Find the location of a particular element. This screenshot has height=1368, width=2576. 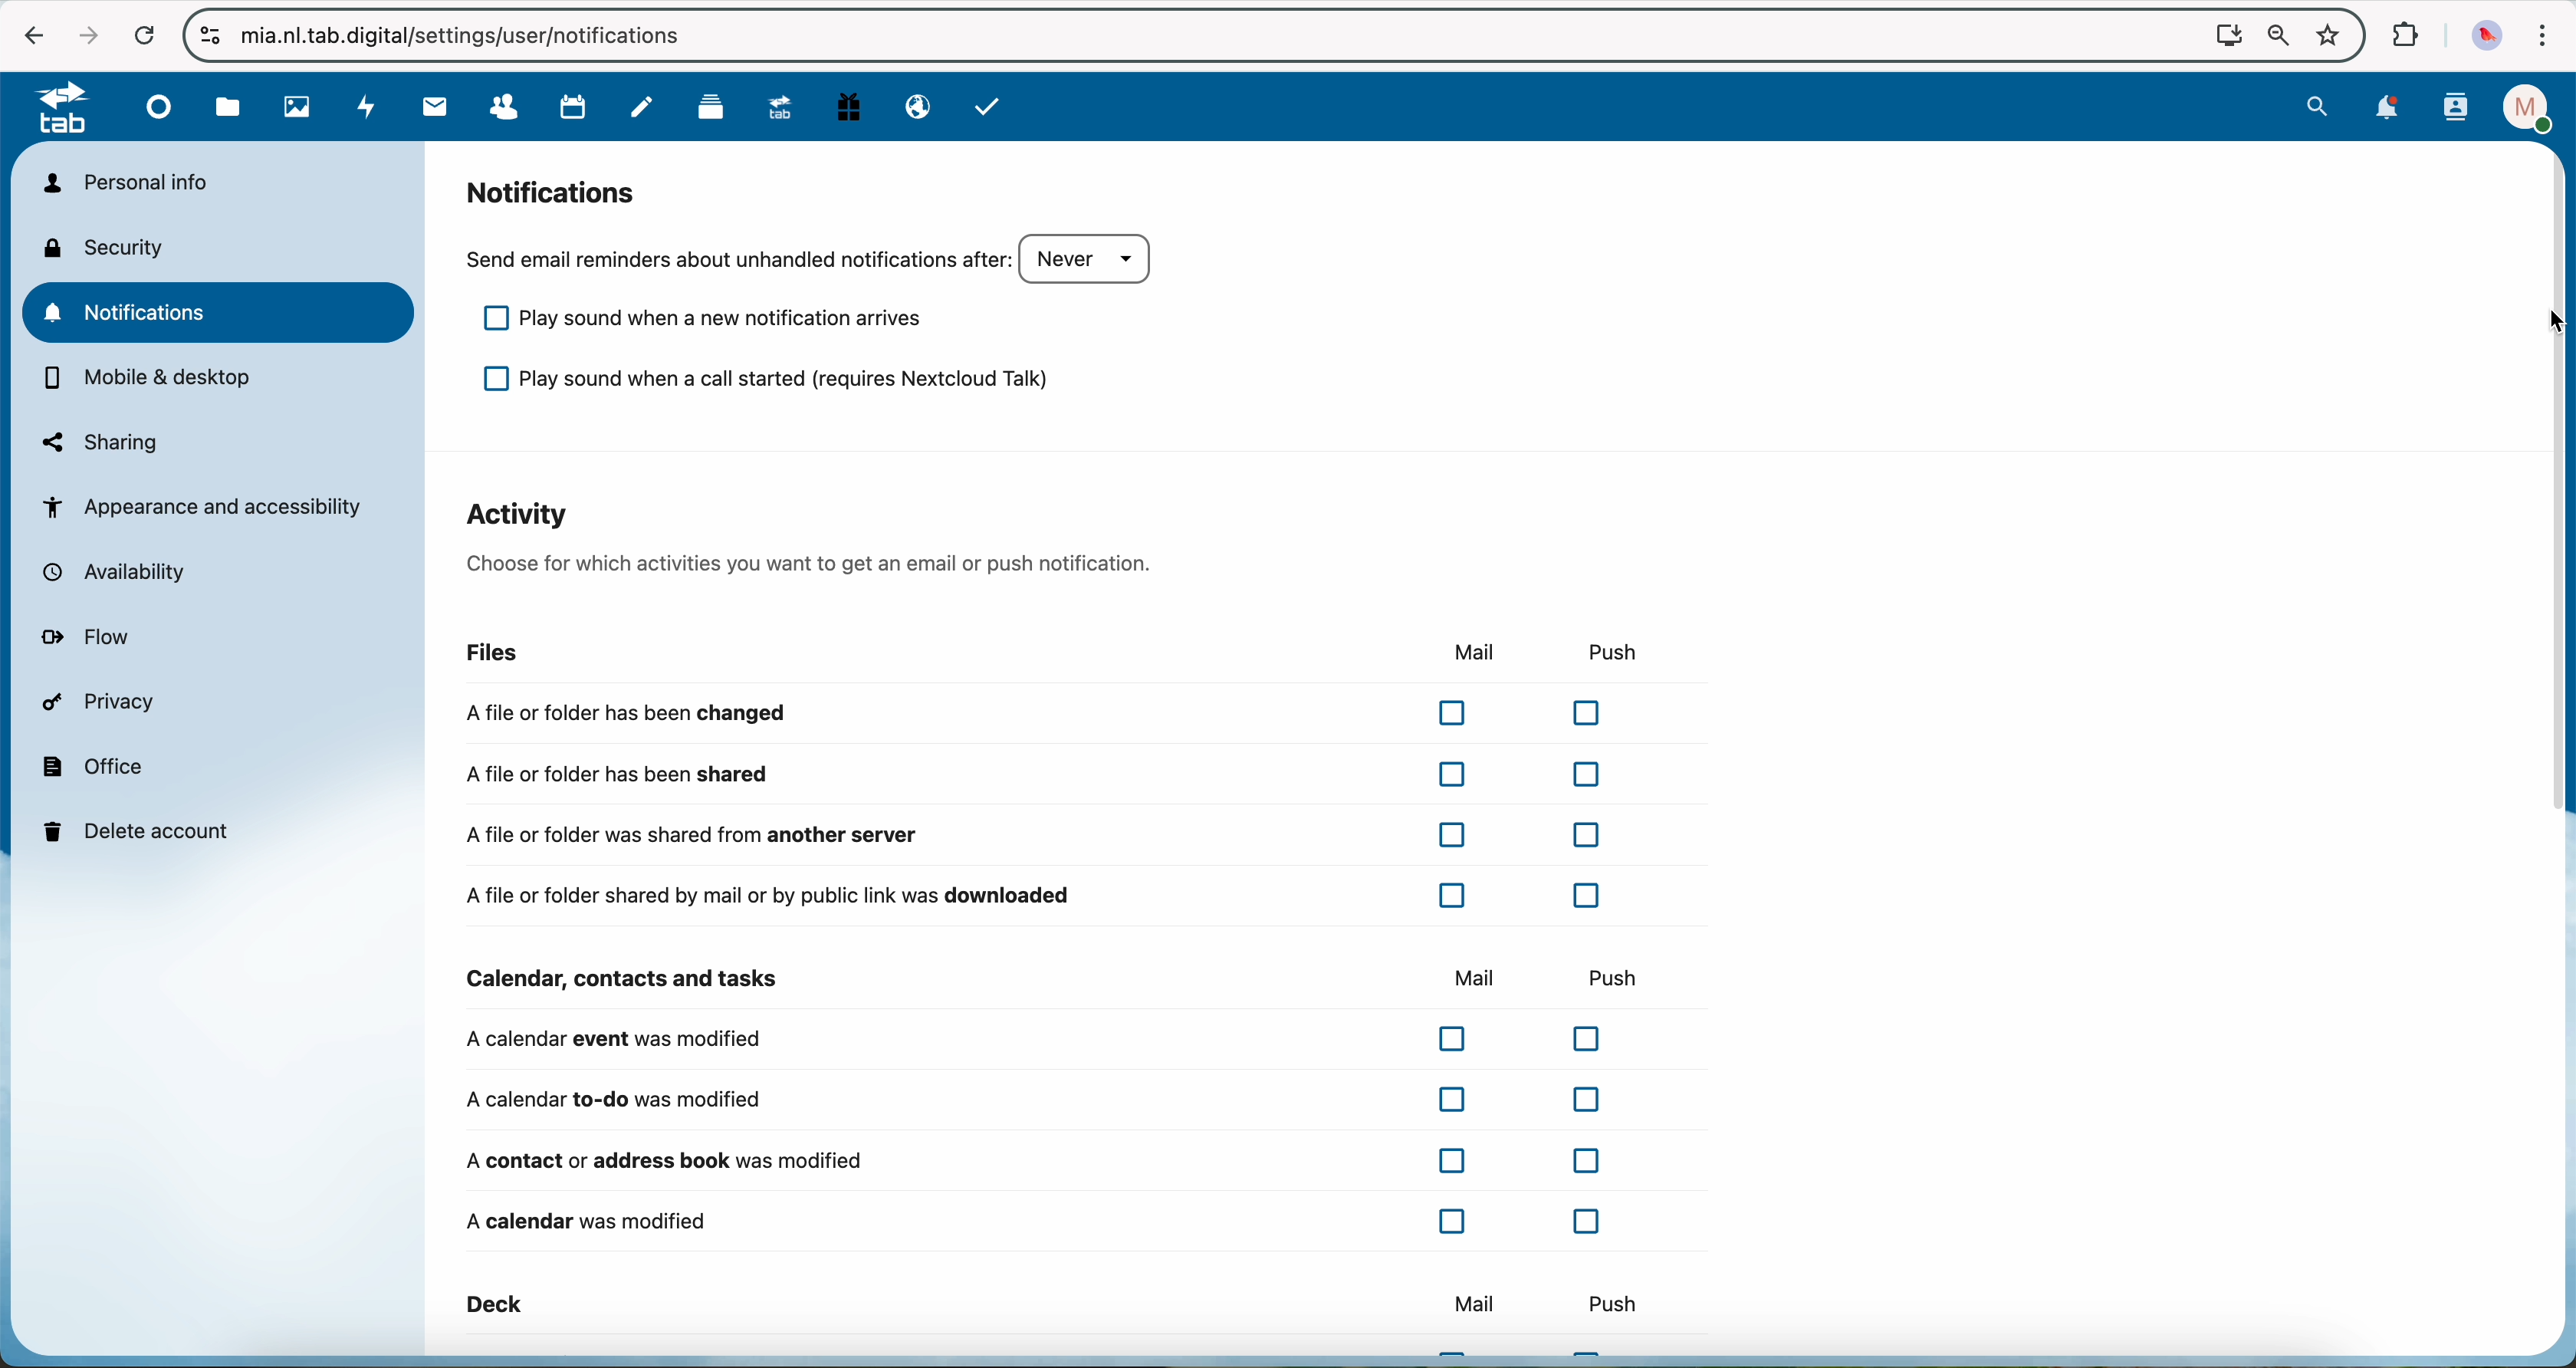

files is located at coordinates (480, 653).